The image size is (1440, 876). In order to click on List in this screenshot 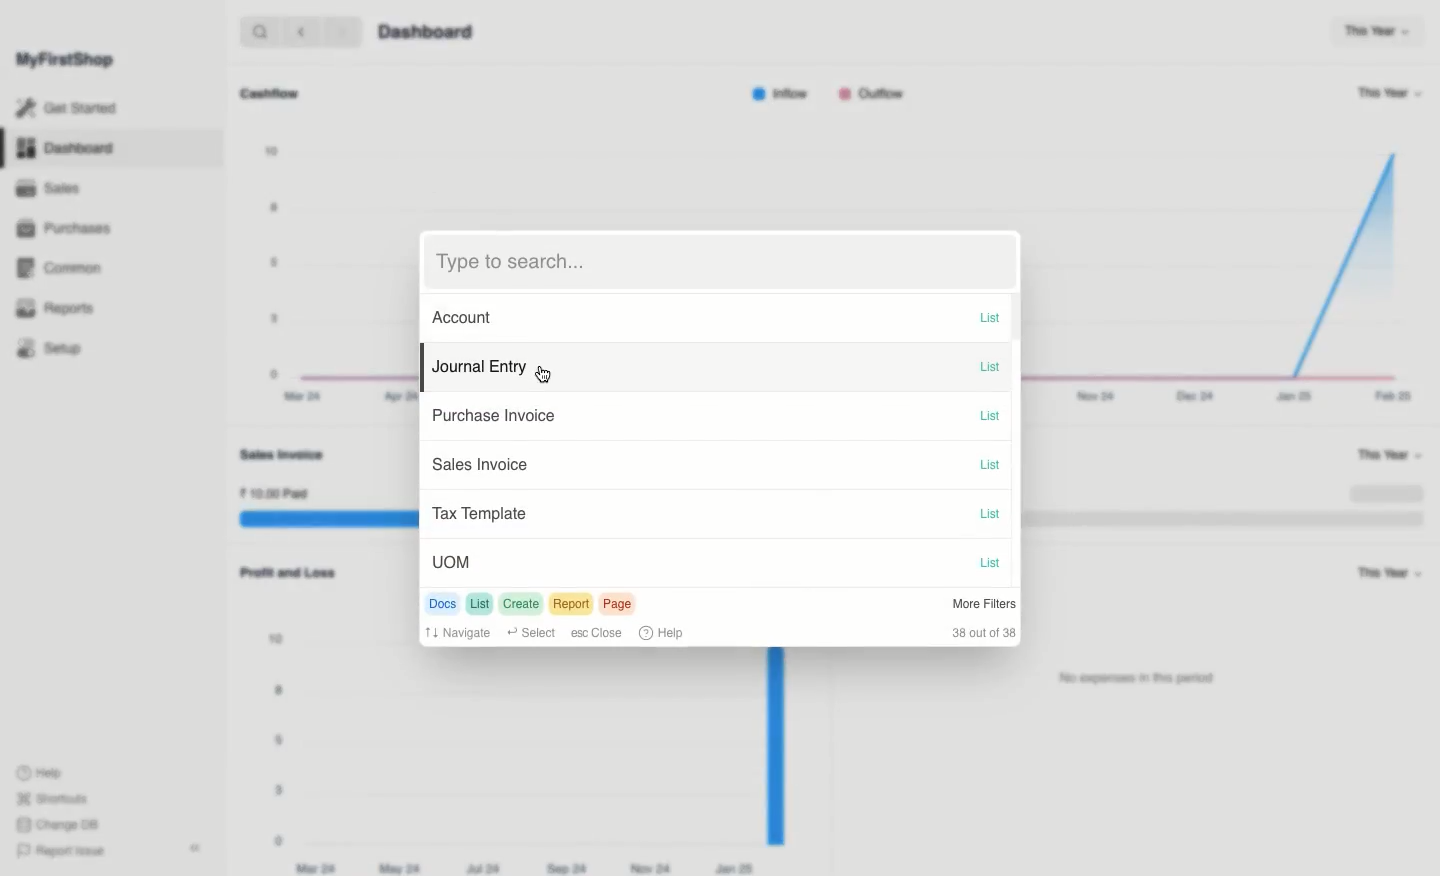, I will do `click(989, 366)`.